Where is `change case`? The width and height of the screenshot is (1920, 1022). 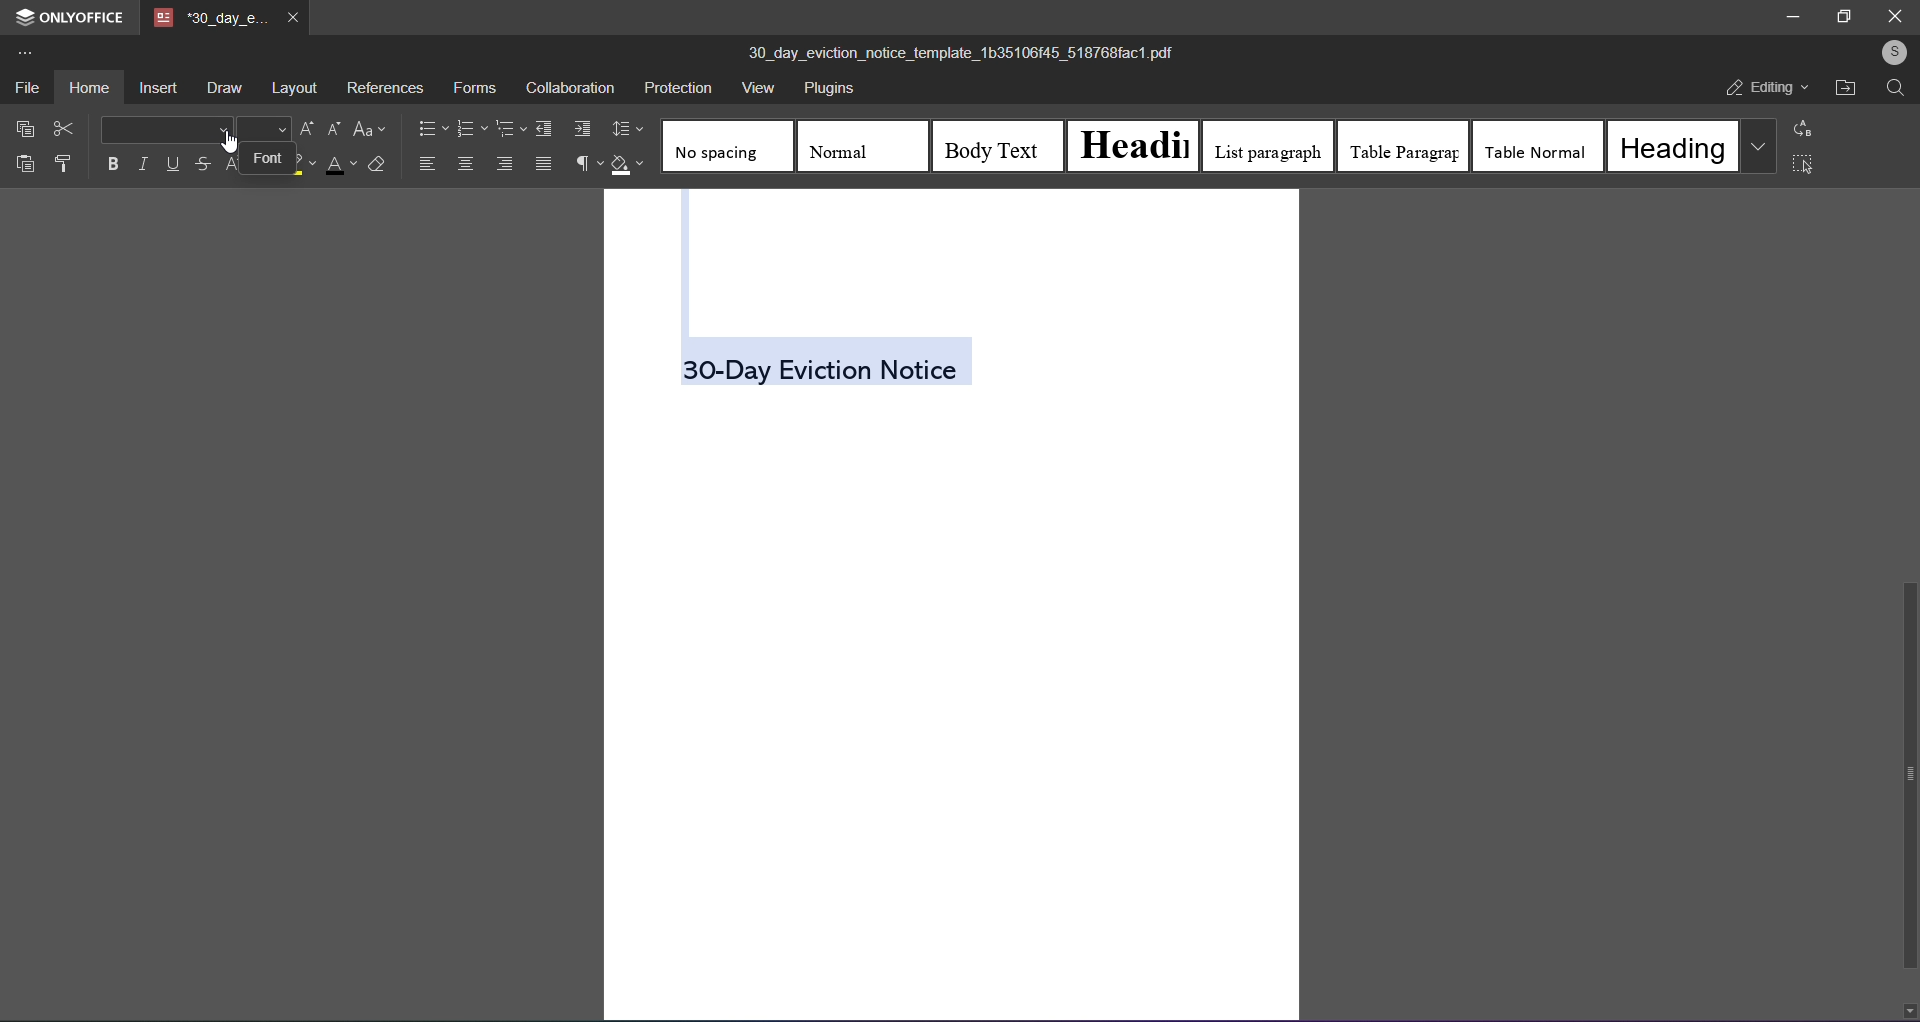
change case is located at coordinates (372, 129).